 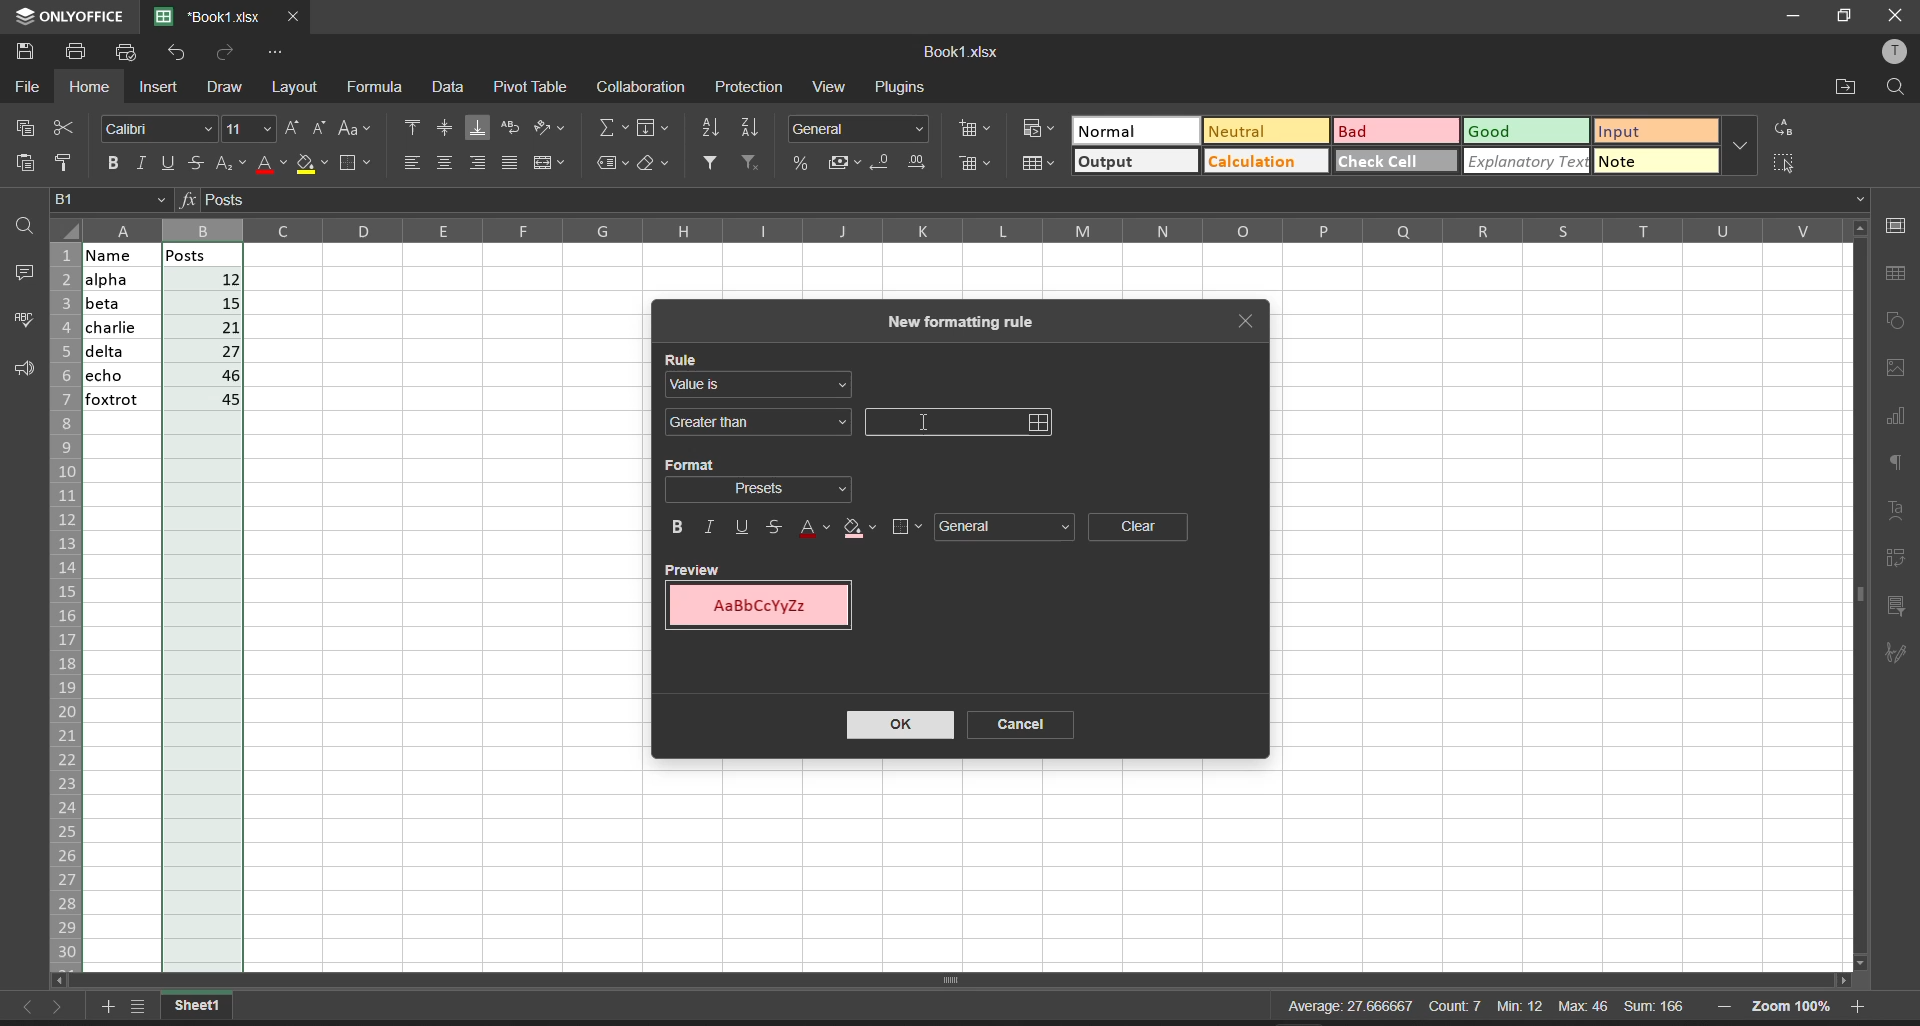 What do you see at coordinates (1839, 982) in the screenshot?
I see `scroll right` at bounding box center [1839, 982].